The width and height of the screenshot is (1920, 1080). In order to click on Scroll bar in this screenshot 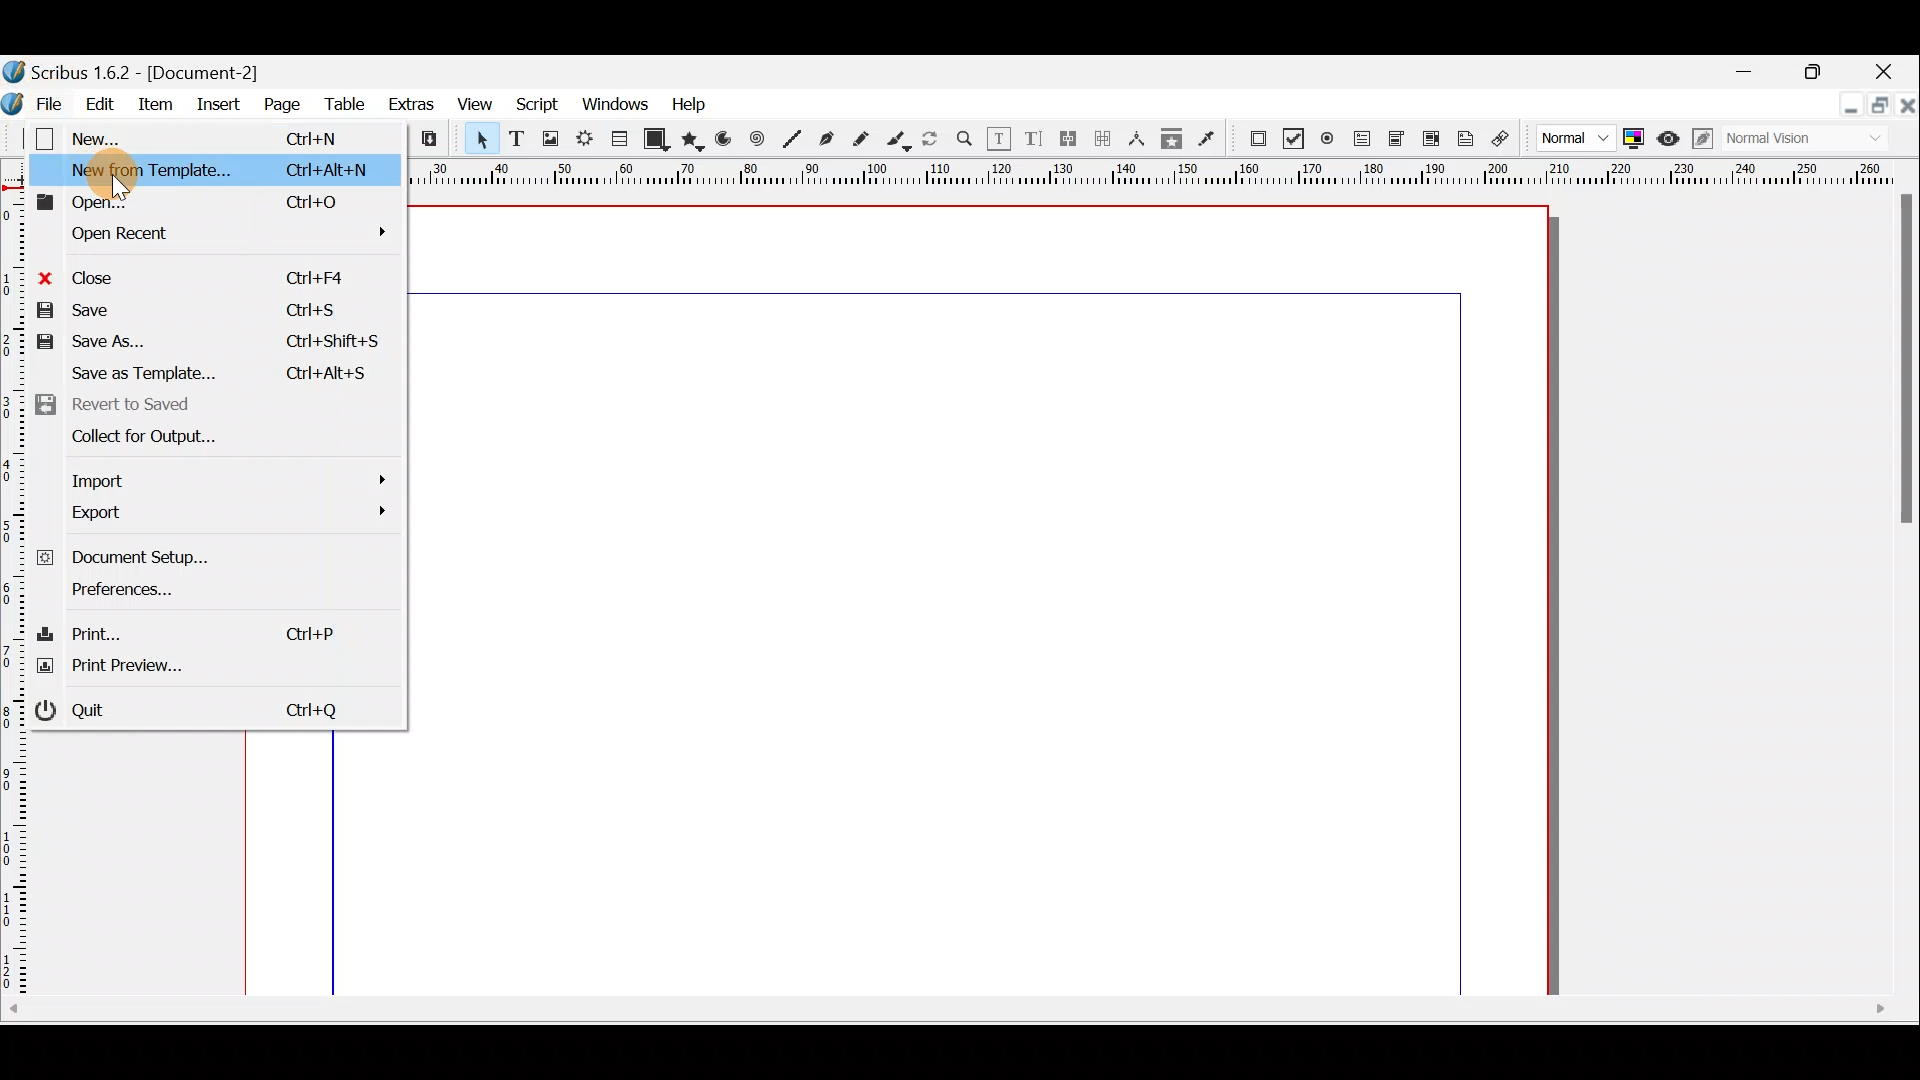, I will do `click(1906, 594)`.